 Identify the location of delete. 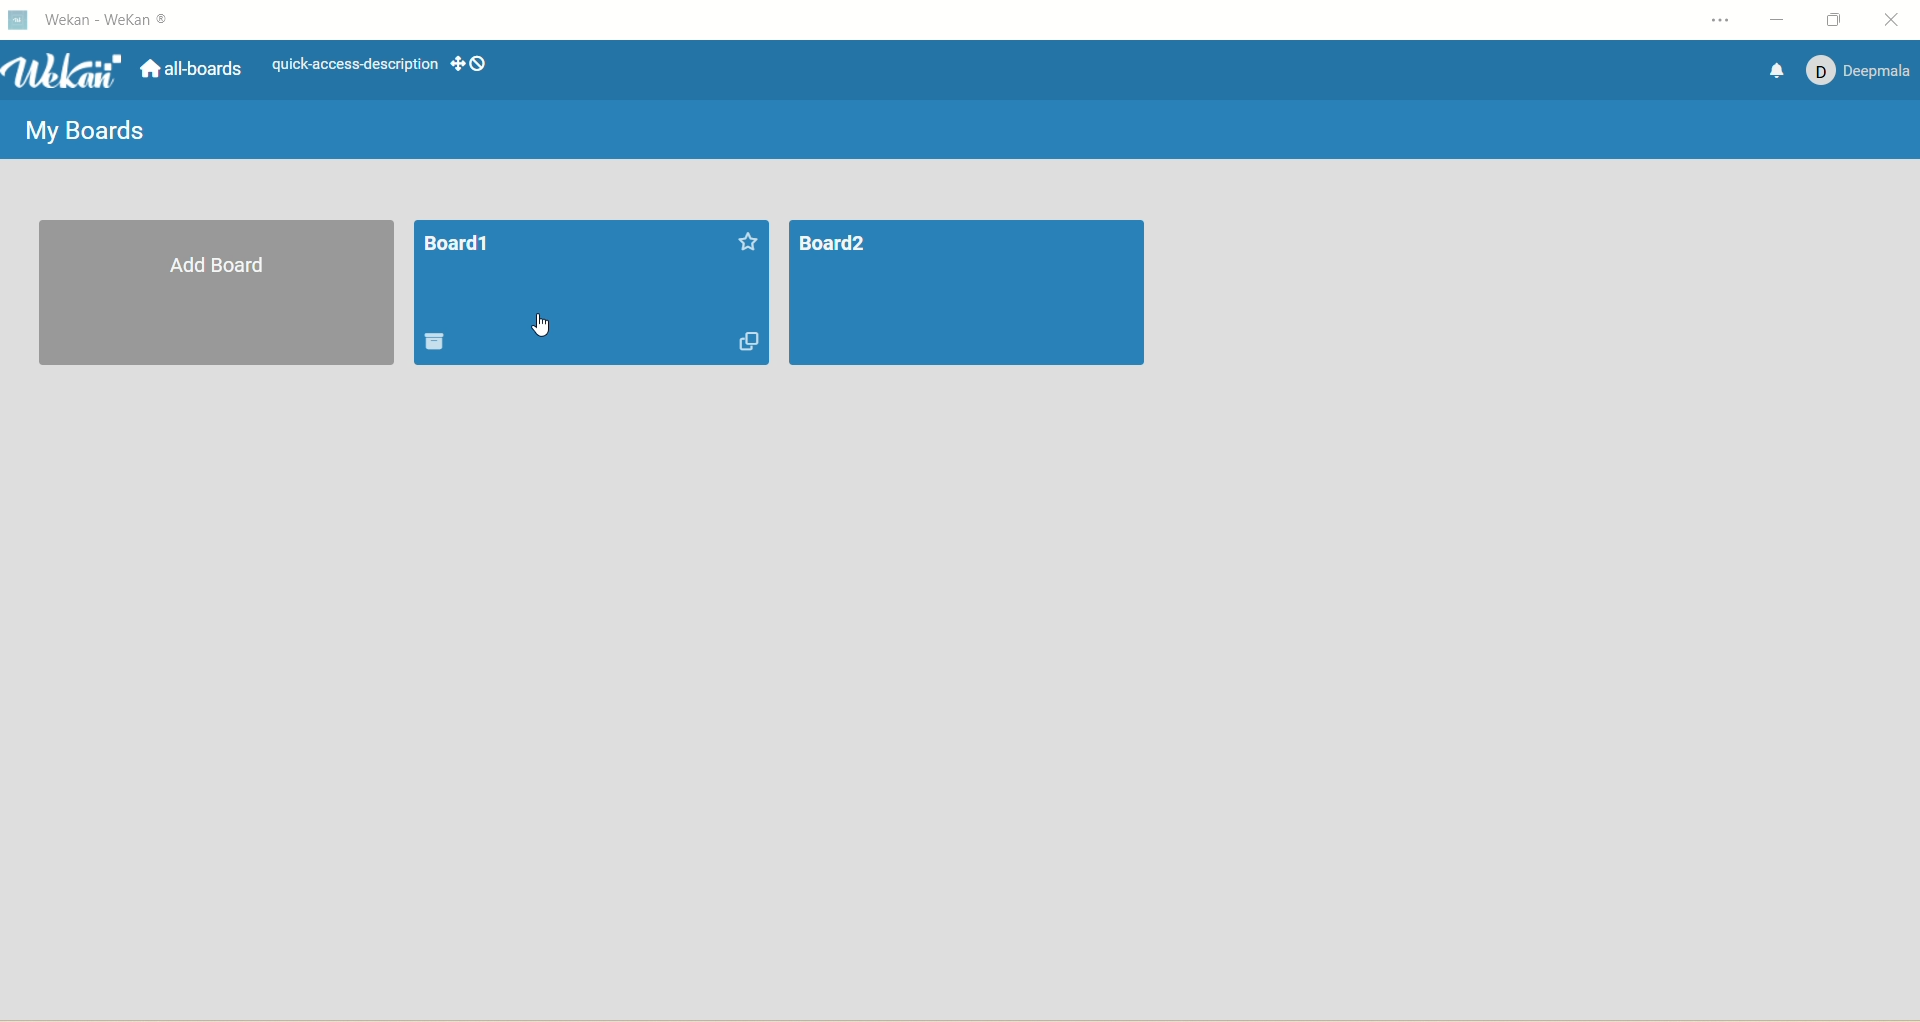
(437, 344).